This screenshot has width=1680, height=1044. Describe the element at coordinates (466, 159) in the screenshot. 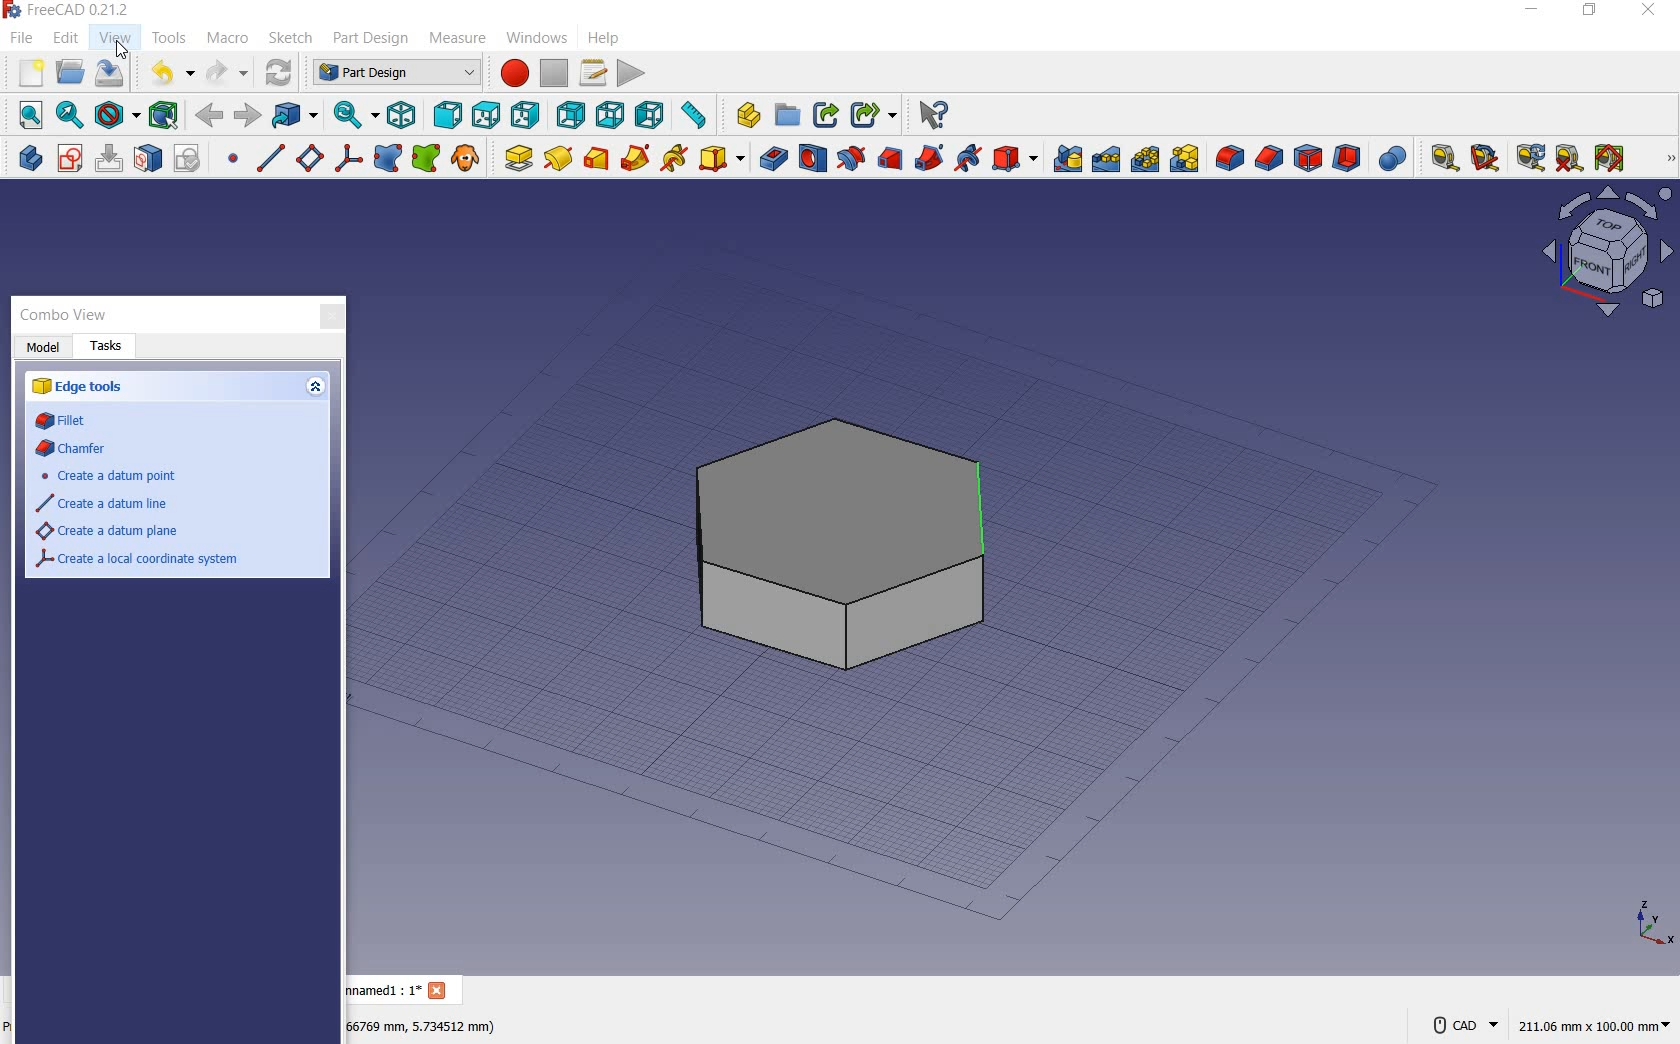

I see `create a clone` at that location.